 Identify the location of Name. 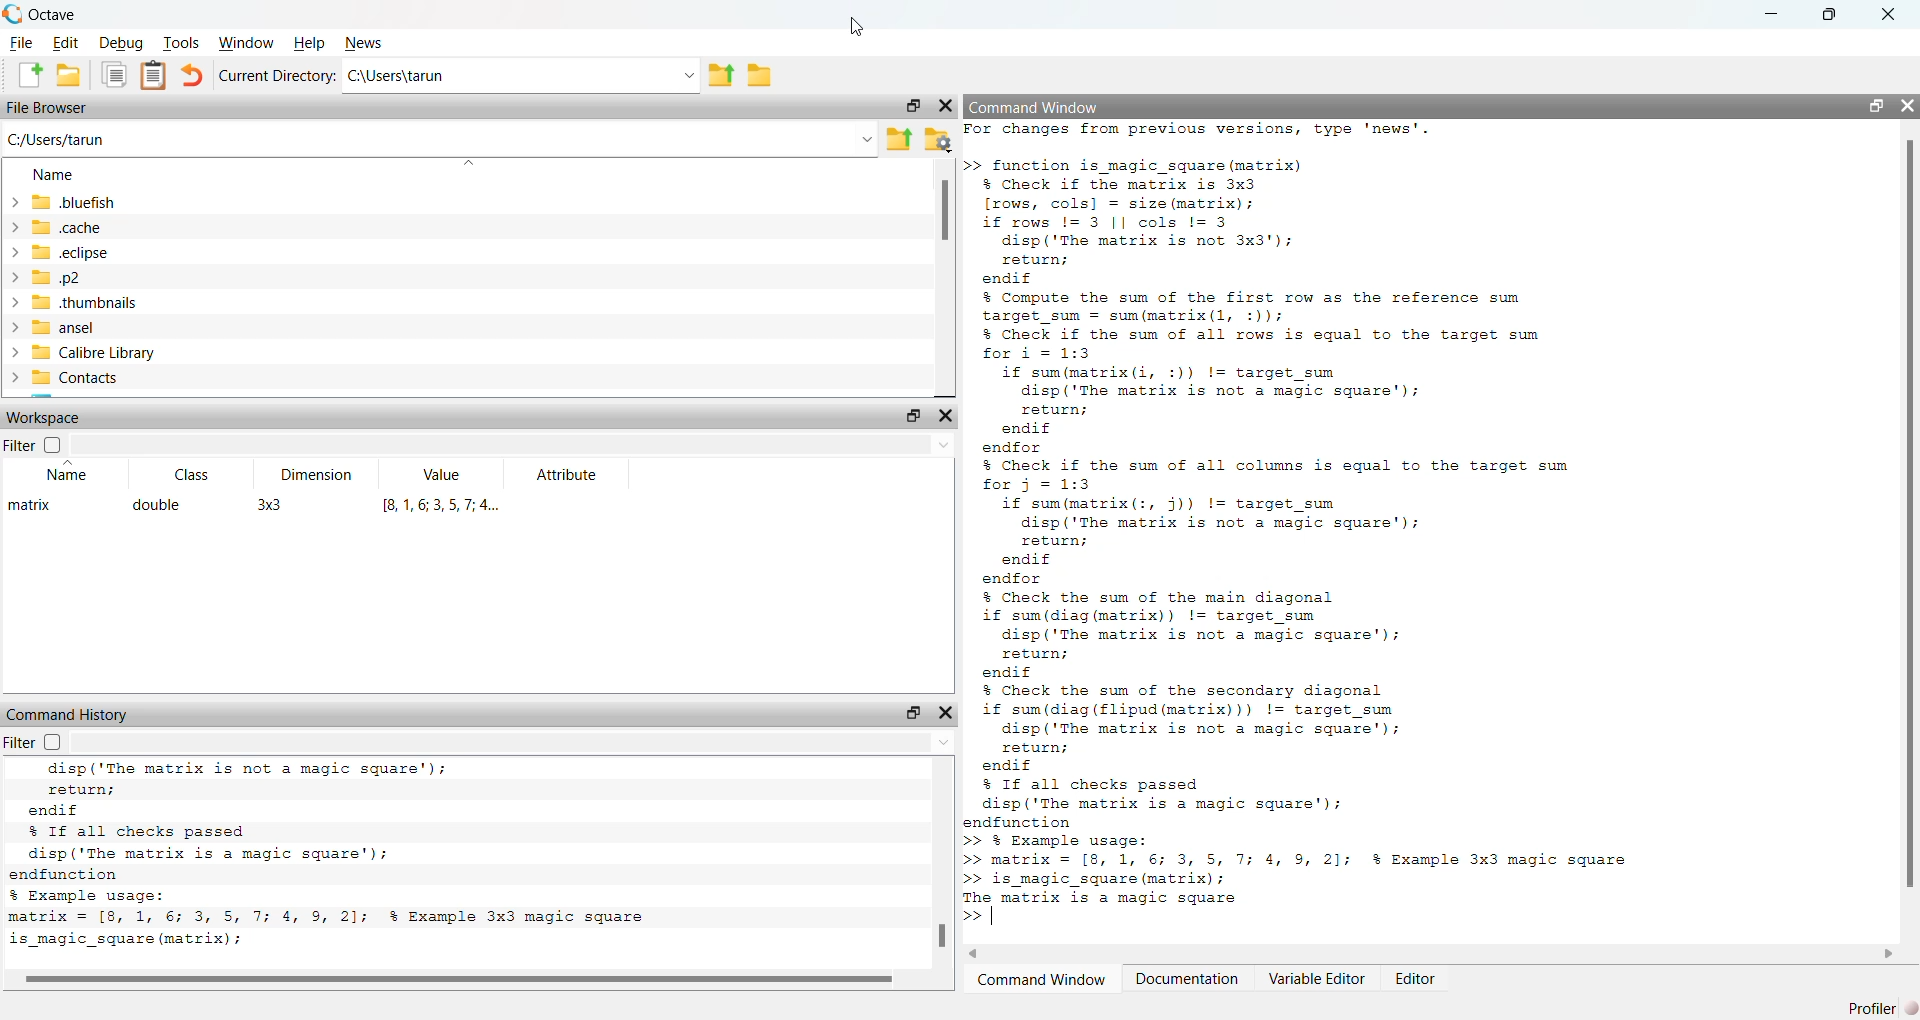
(69, 470).